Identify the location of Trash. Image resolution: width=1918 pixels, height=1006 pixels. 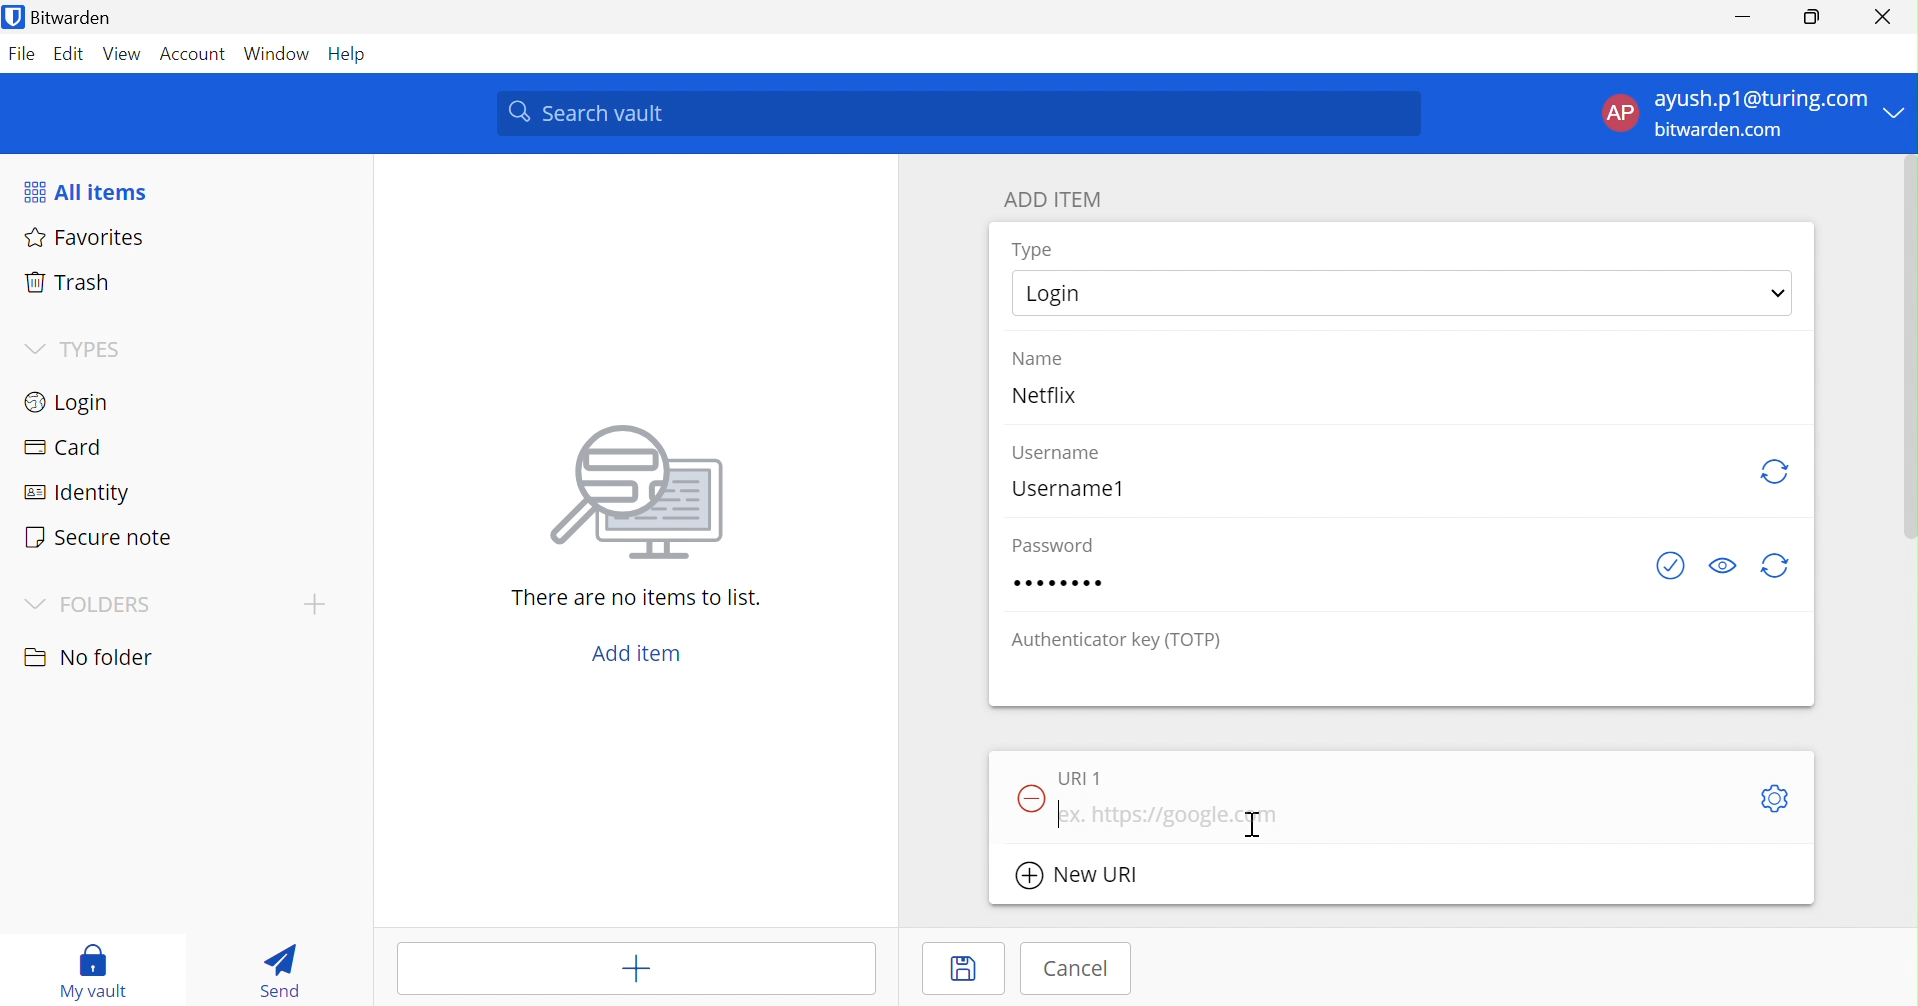
(66, 282).